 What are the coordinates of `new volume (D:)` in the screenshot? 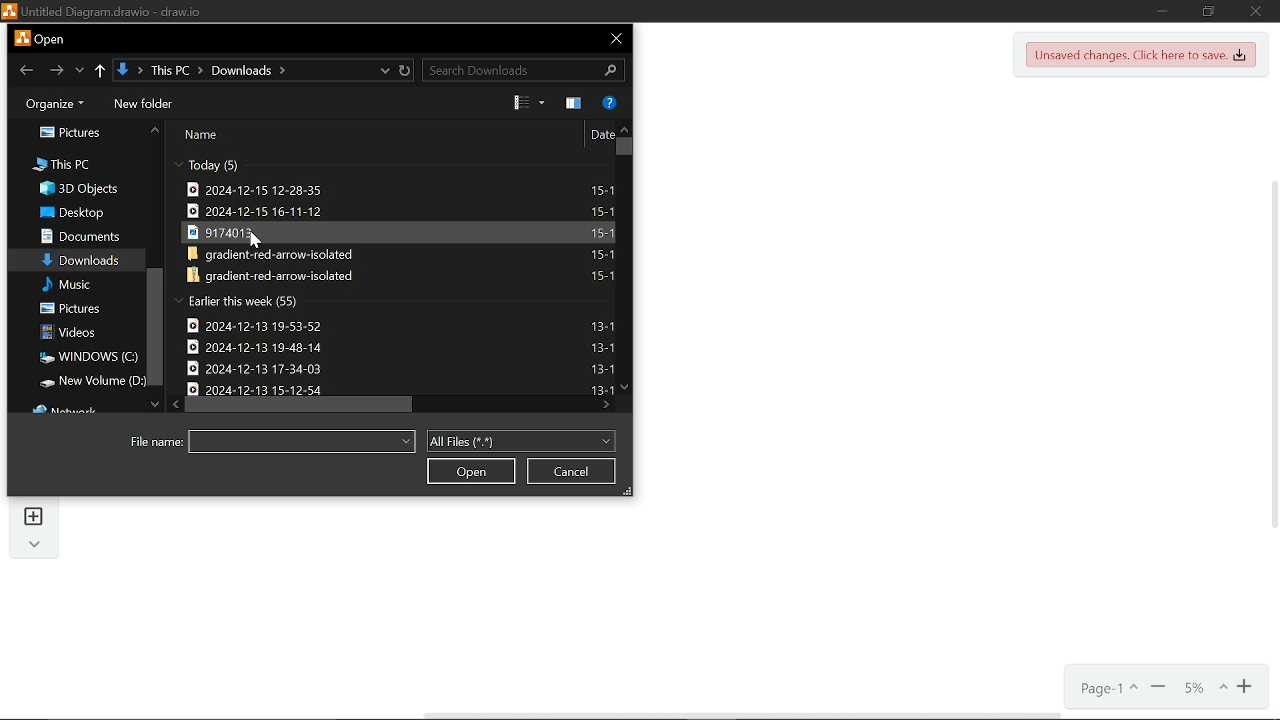 It's located at (90, 382).